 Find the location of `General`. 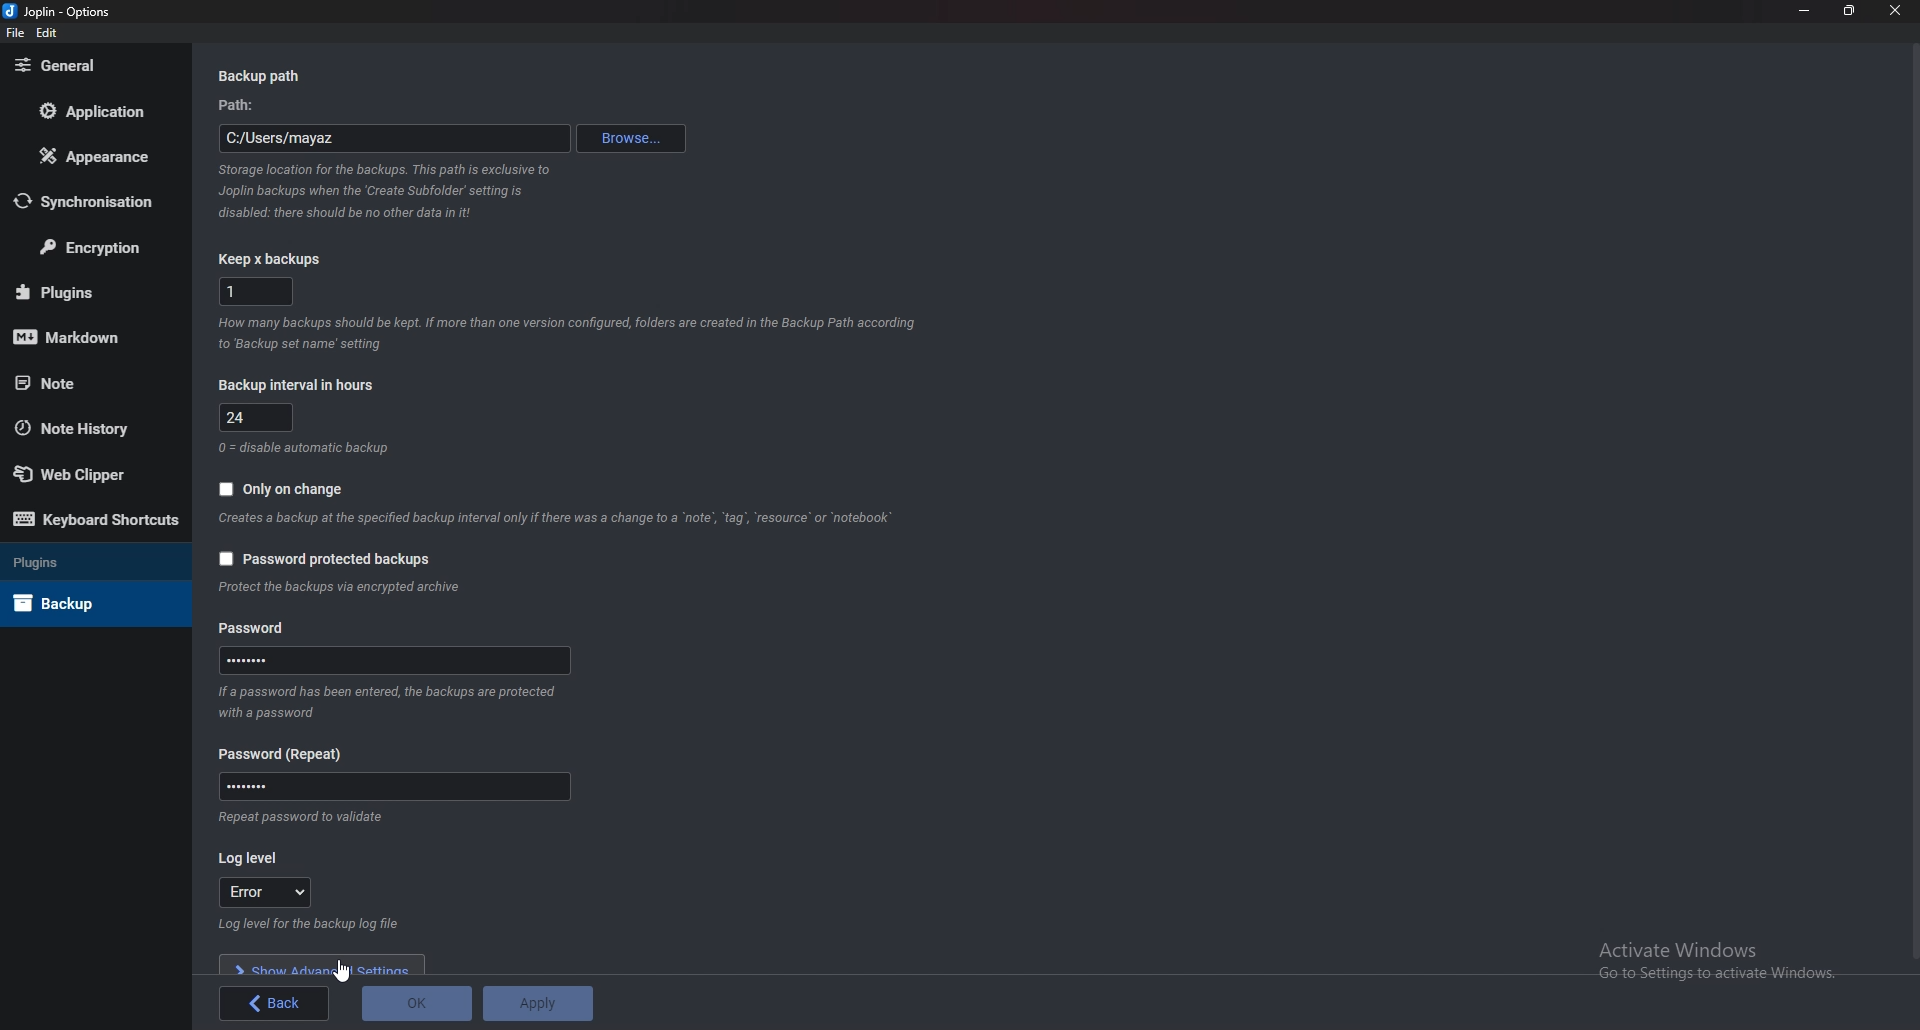

General is located at coordinates (93, 66).